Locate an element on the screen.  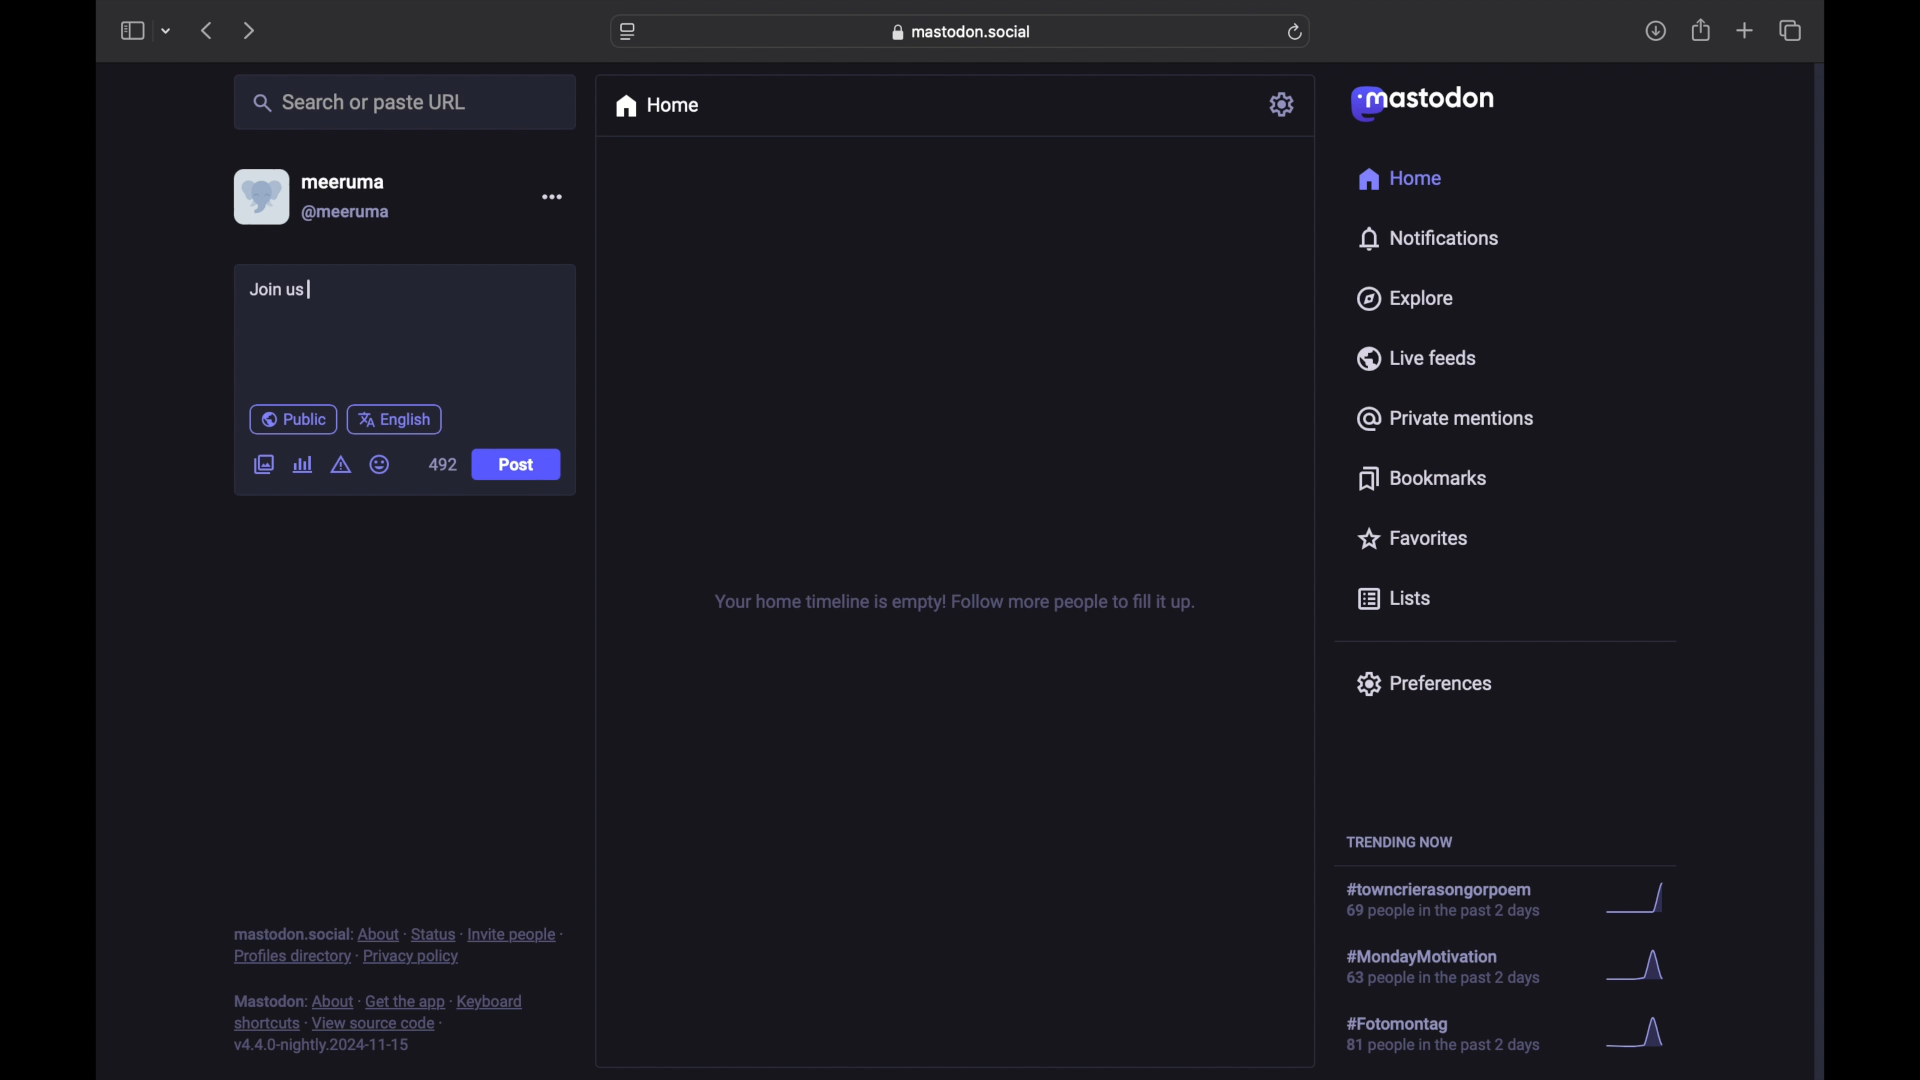
graph is located at coordinates (1652, 1041).